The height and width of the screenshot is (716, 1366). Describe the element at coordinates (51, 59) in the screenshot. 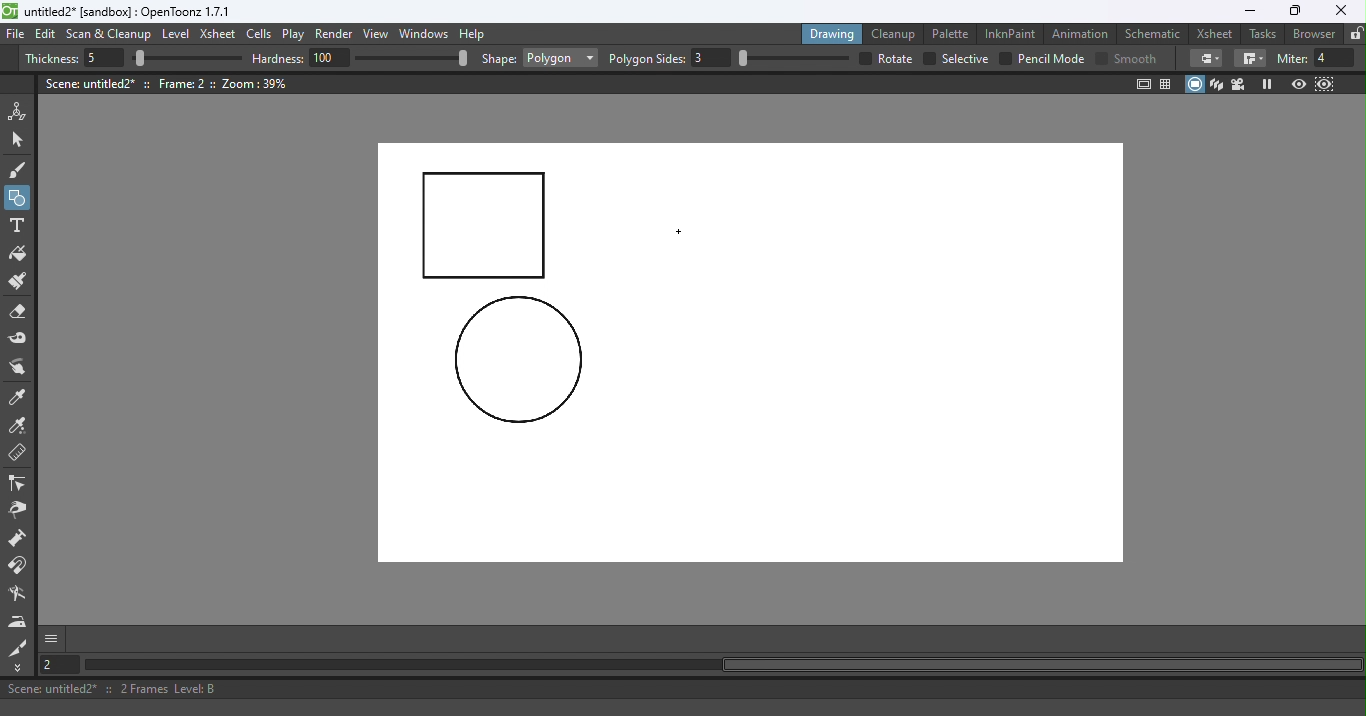

I see `Thickness` at that location.